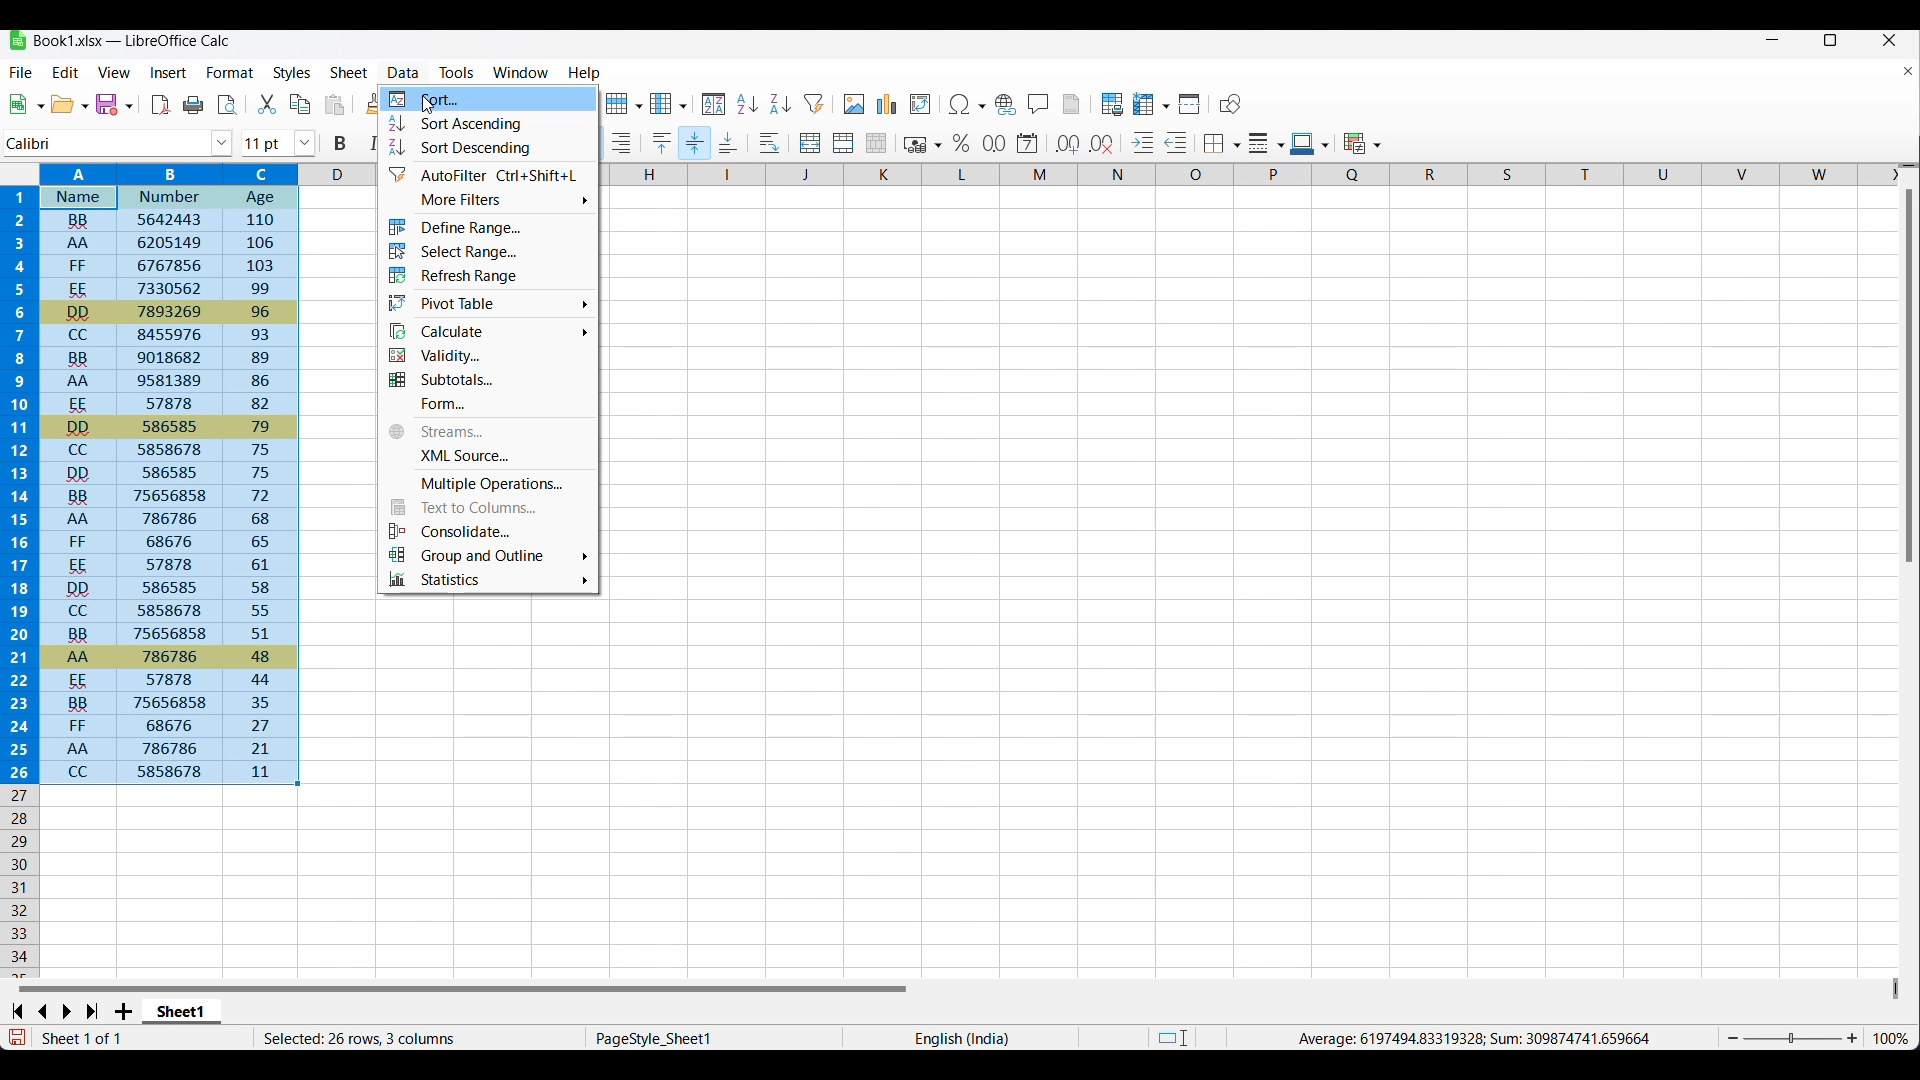 Image resolution: width=1920 pixels, height=1080 pixels. What do you see at coordinates (1173, 1038) in the screenshot?
I see `Standard selection` at bounding box center [1173, 1038].